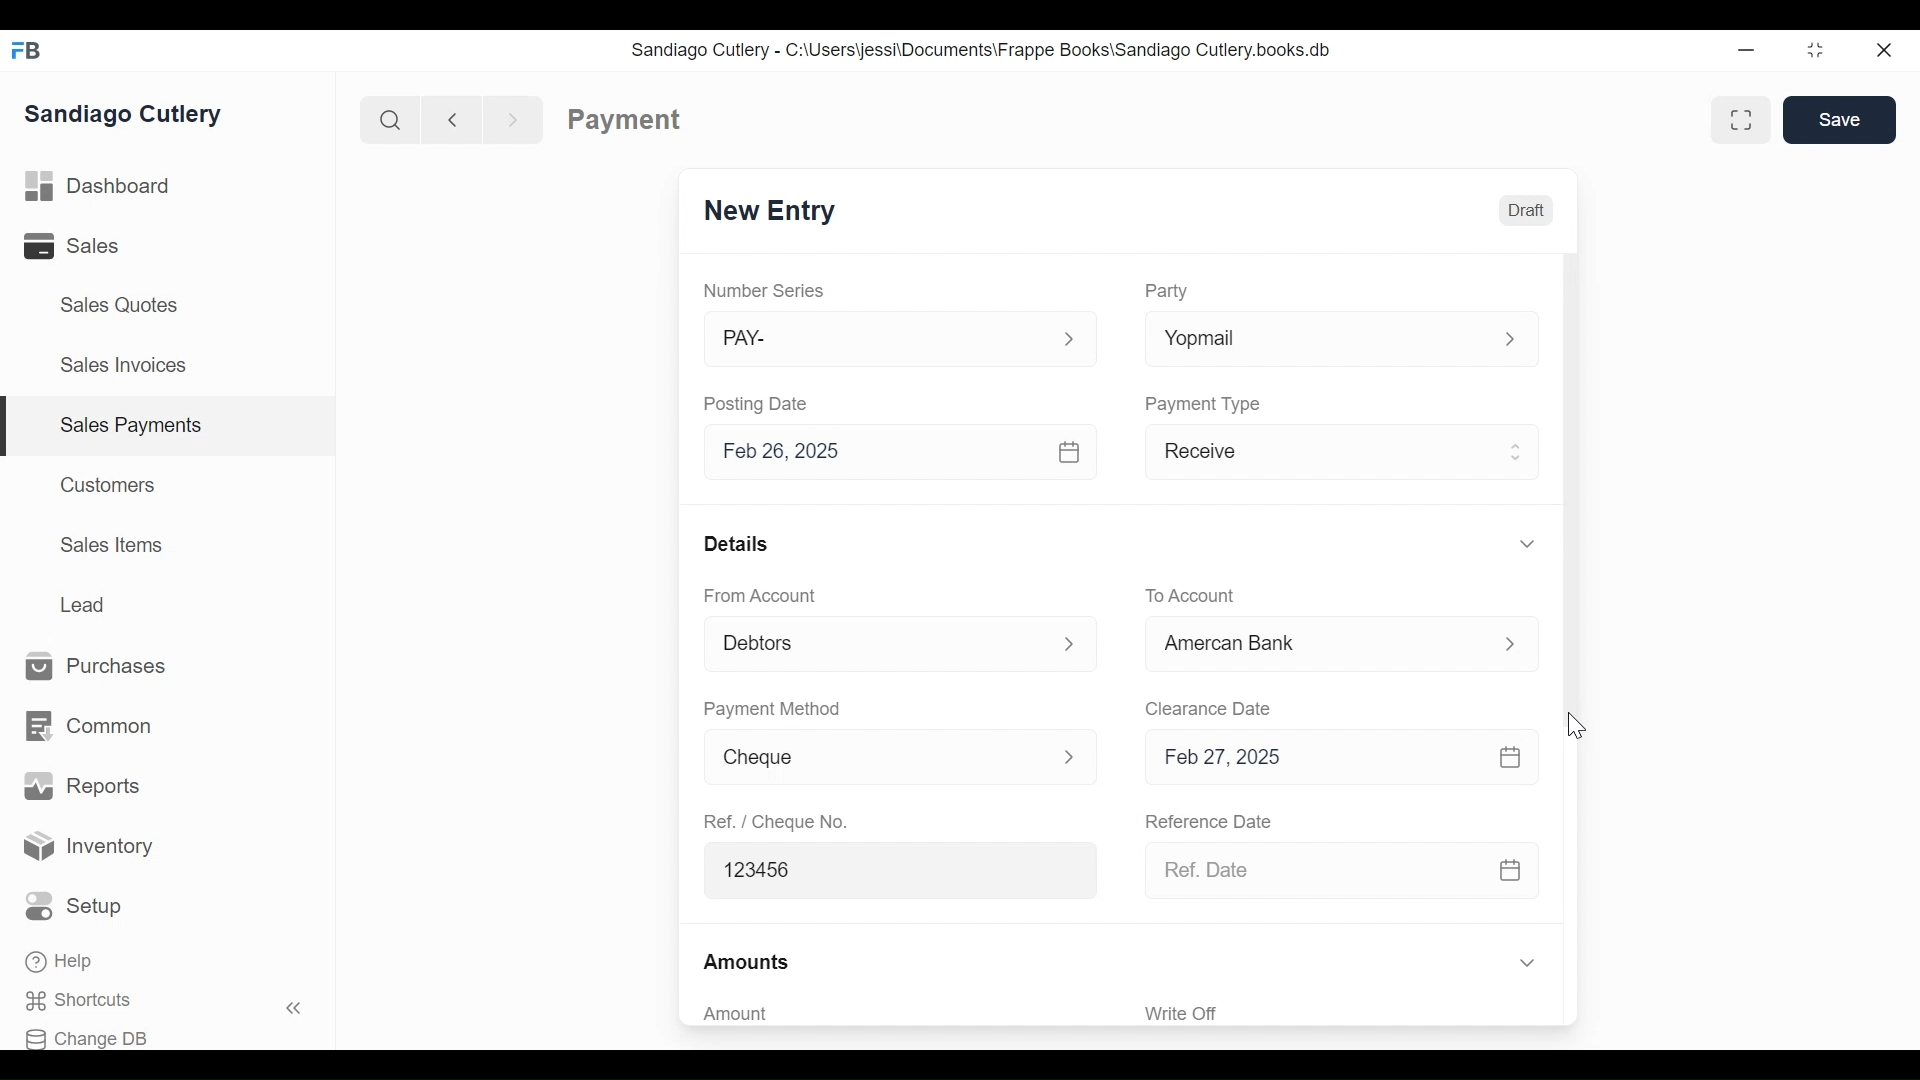 The width and height of the screenshot is (1920, 1080). What do you see at coordinates (874, 452) in the screenshot?
I see `Feb 26, 2025 ` at bounding box center [874, 452].